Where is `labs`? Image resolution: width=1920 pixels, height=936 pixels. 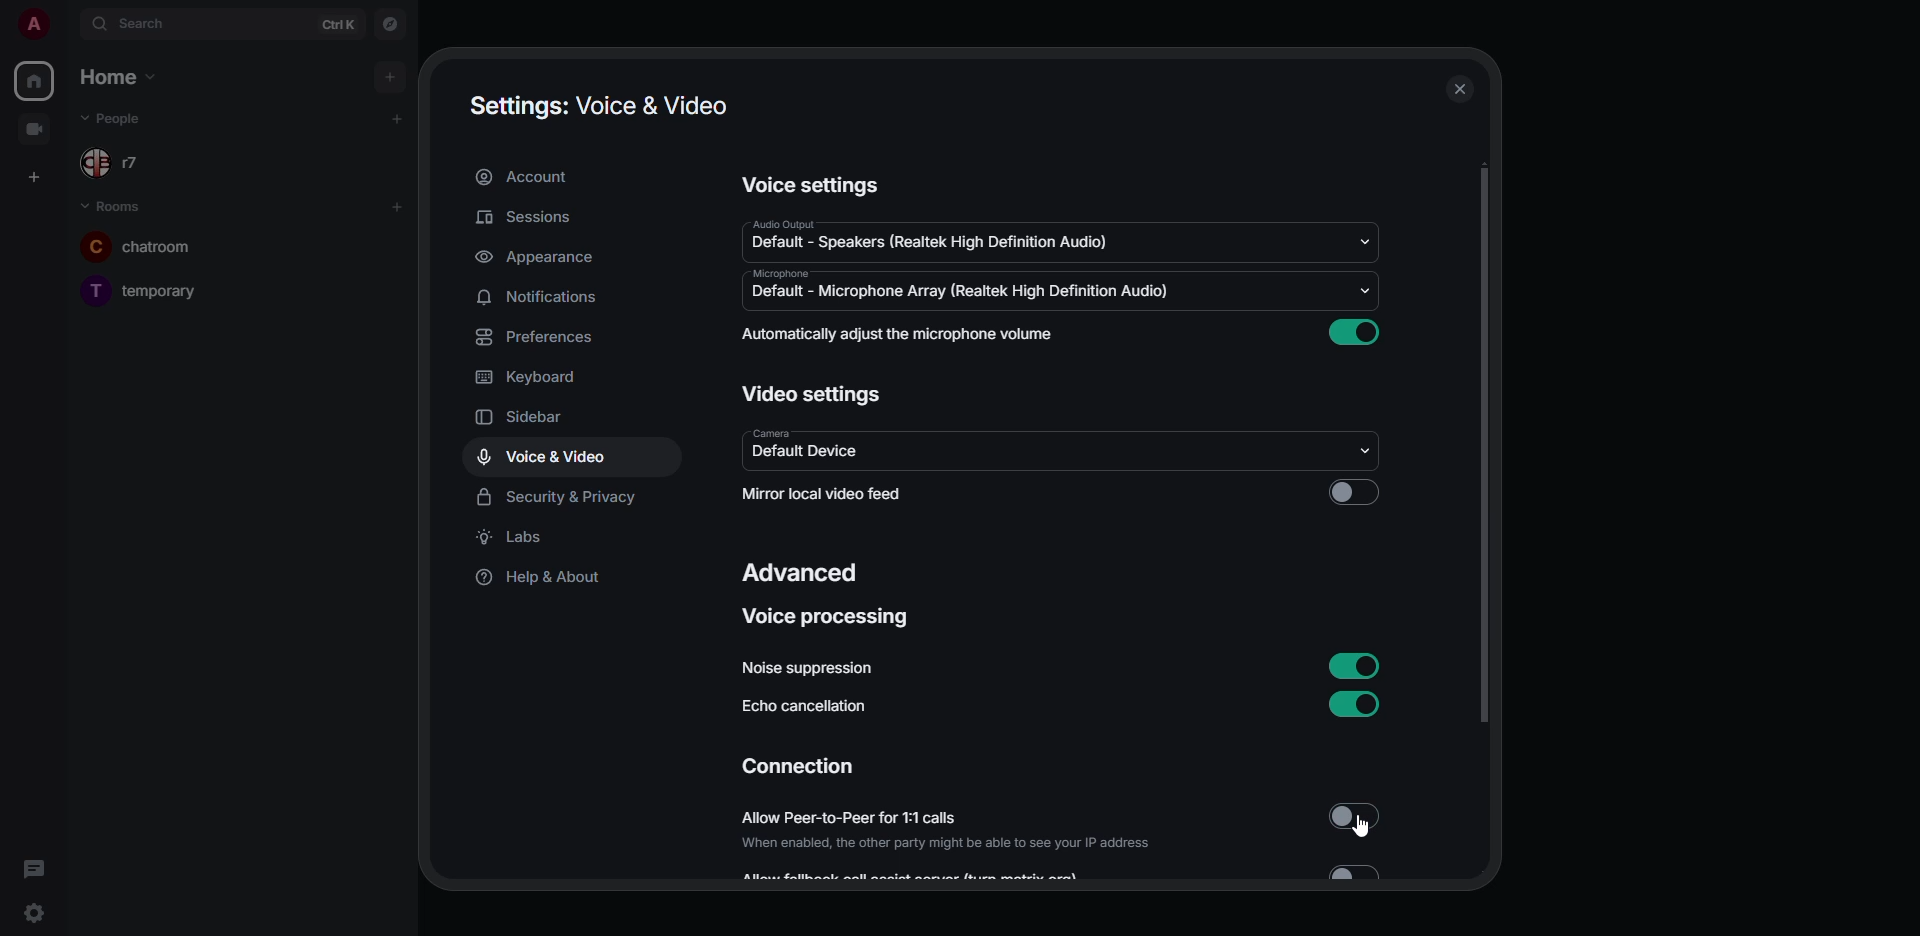
labs is located at coordinates (517, 540).